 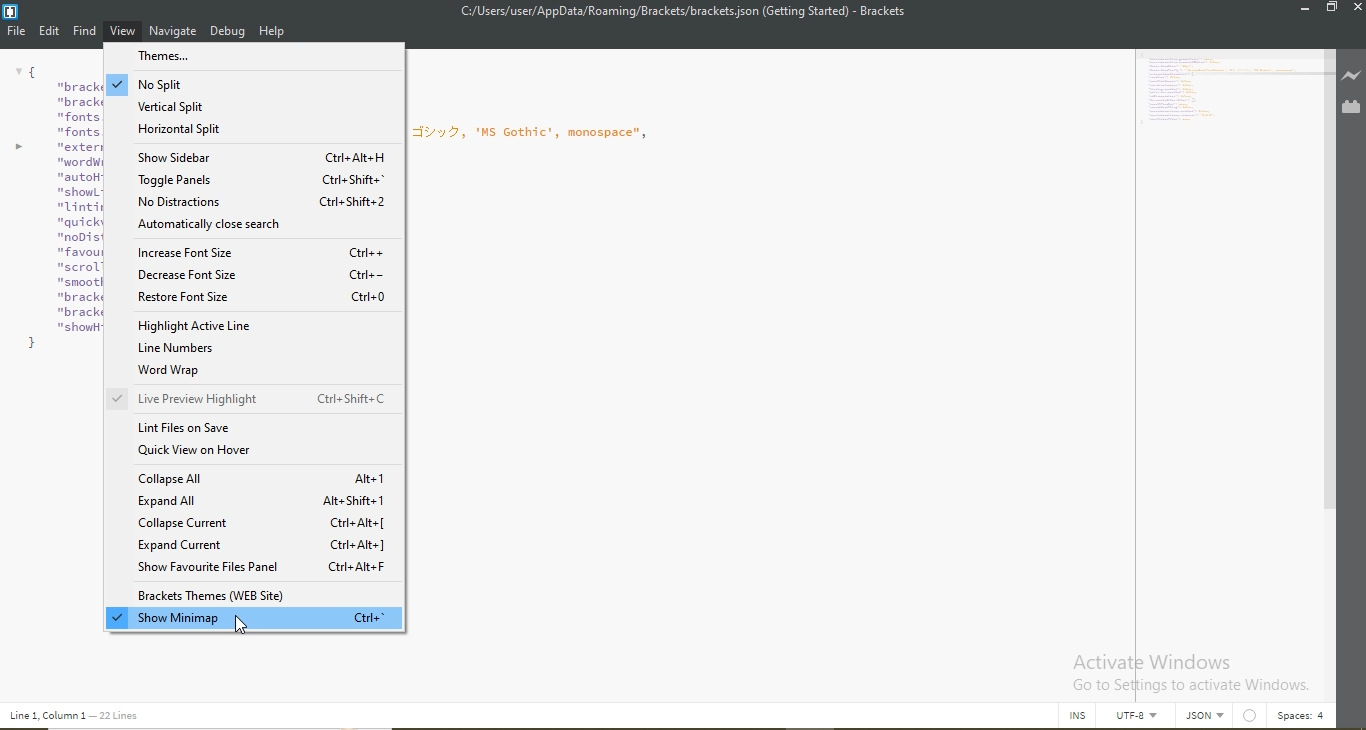 What do you see at coordinates (257, 597) in the screenshot?
I see `brackets themes` at bounding box center [257, 597].